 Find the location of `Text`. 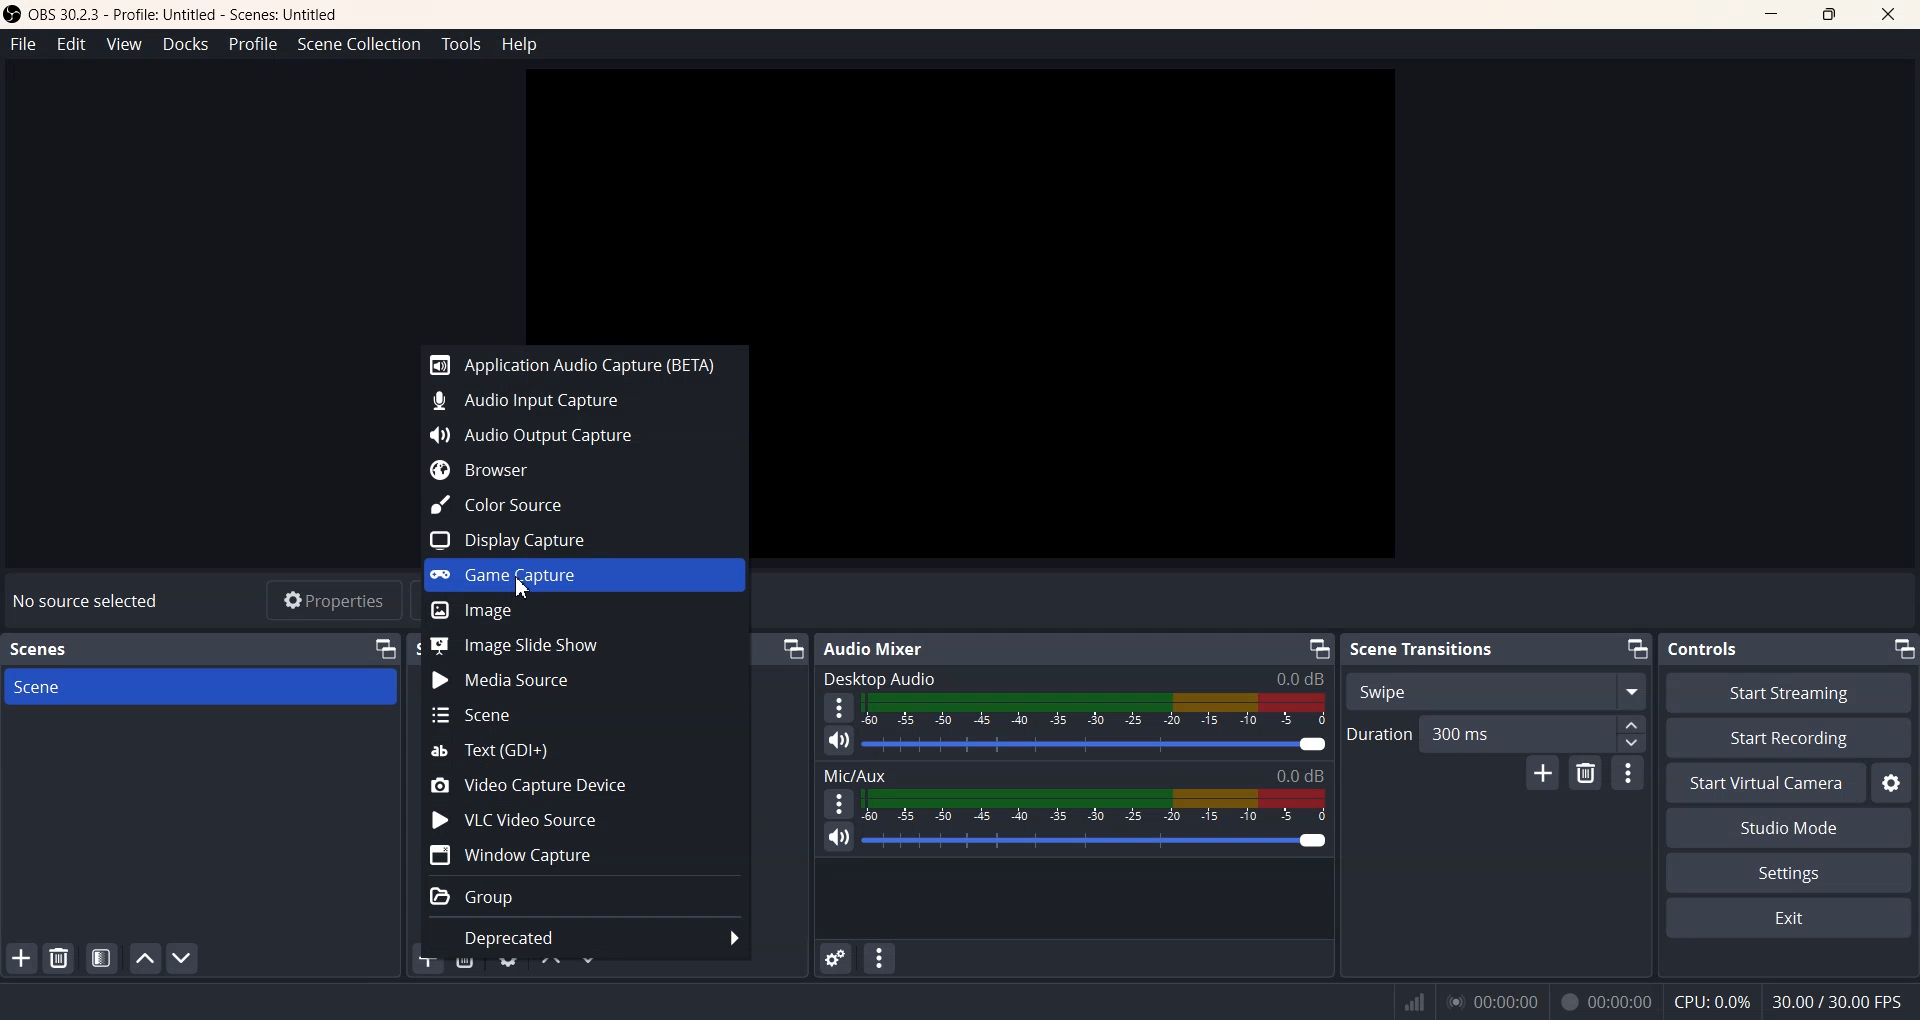

Text is located at coordinates (1074, 677).